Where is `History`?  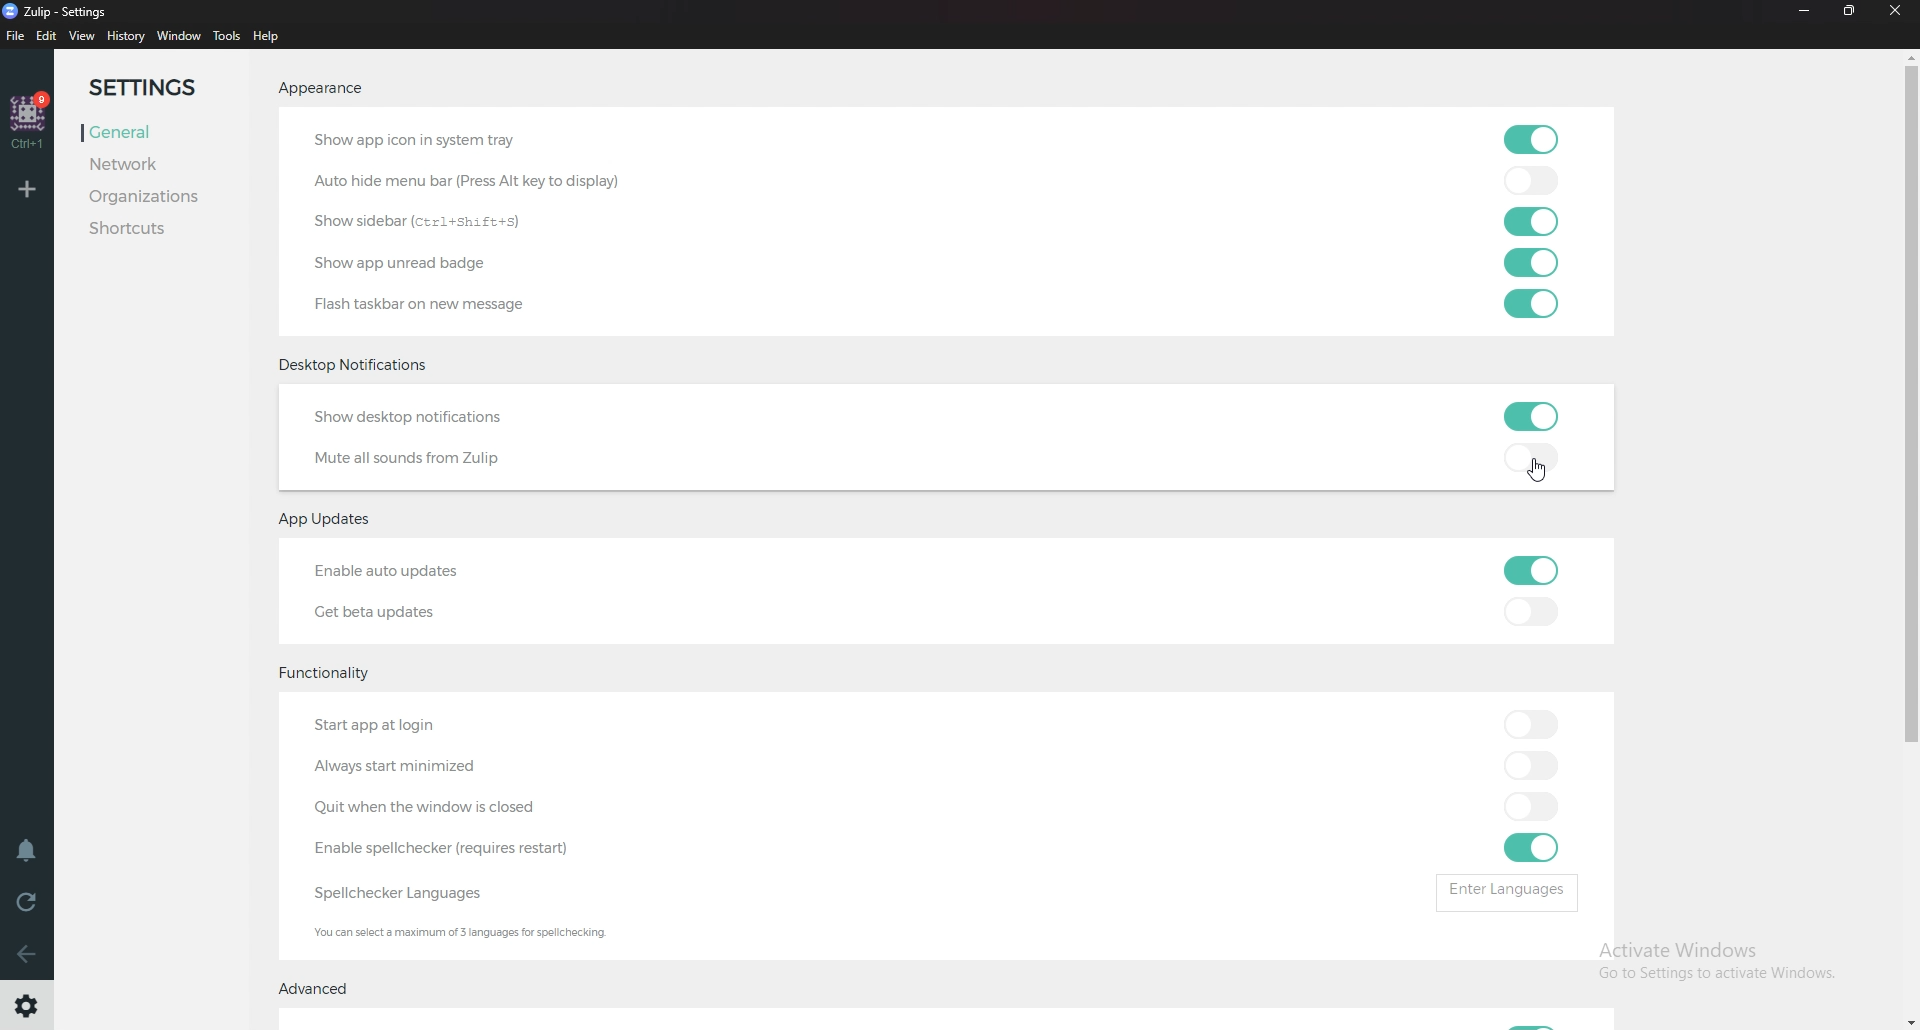 History is located at coordinates (125, 35).